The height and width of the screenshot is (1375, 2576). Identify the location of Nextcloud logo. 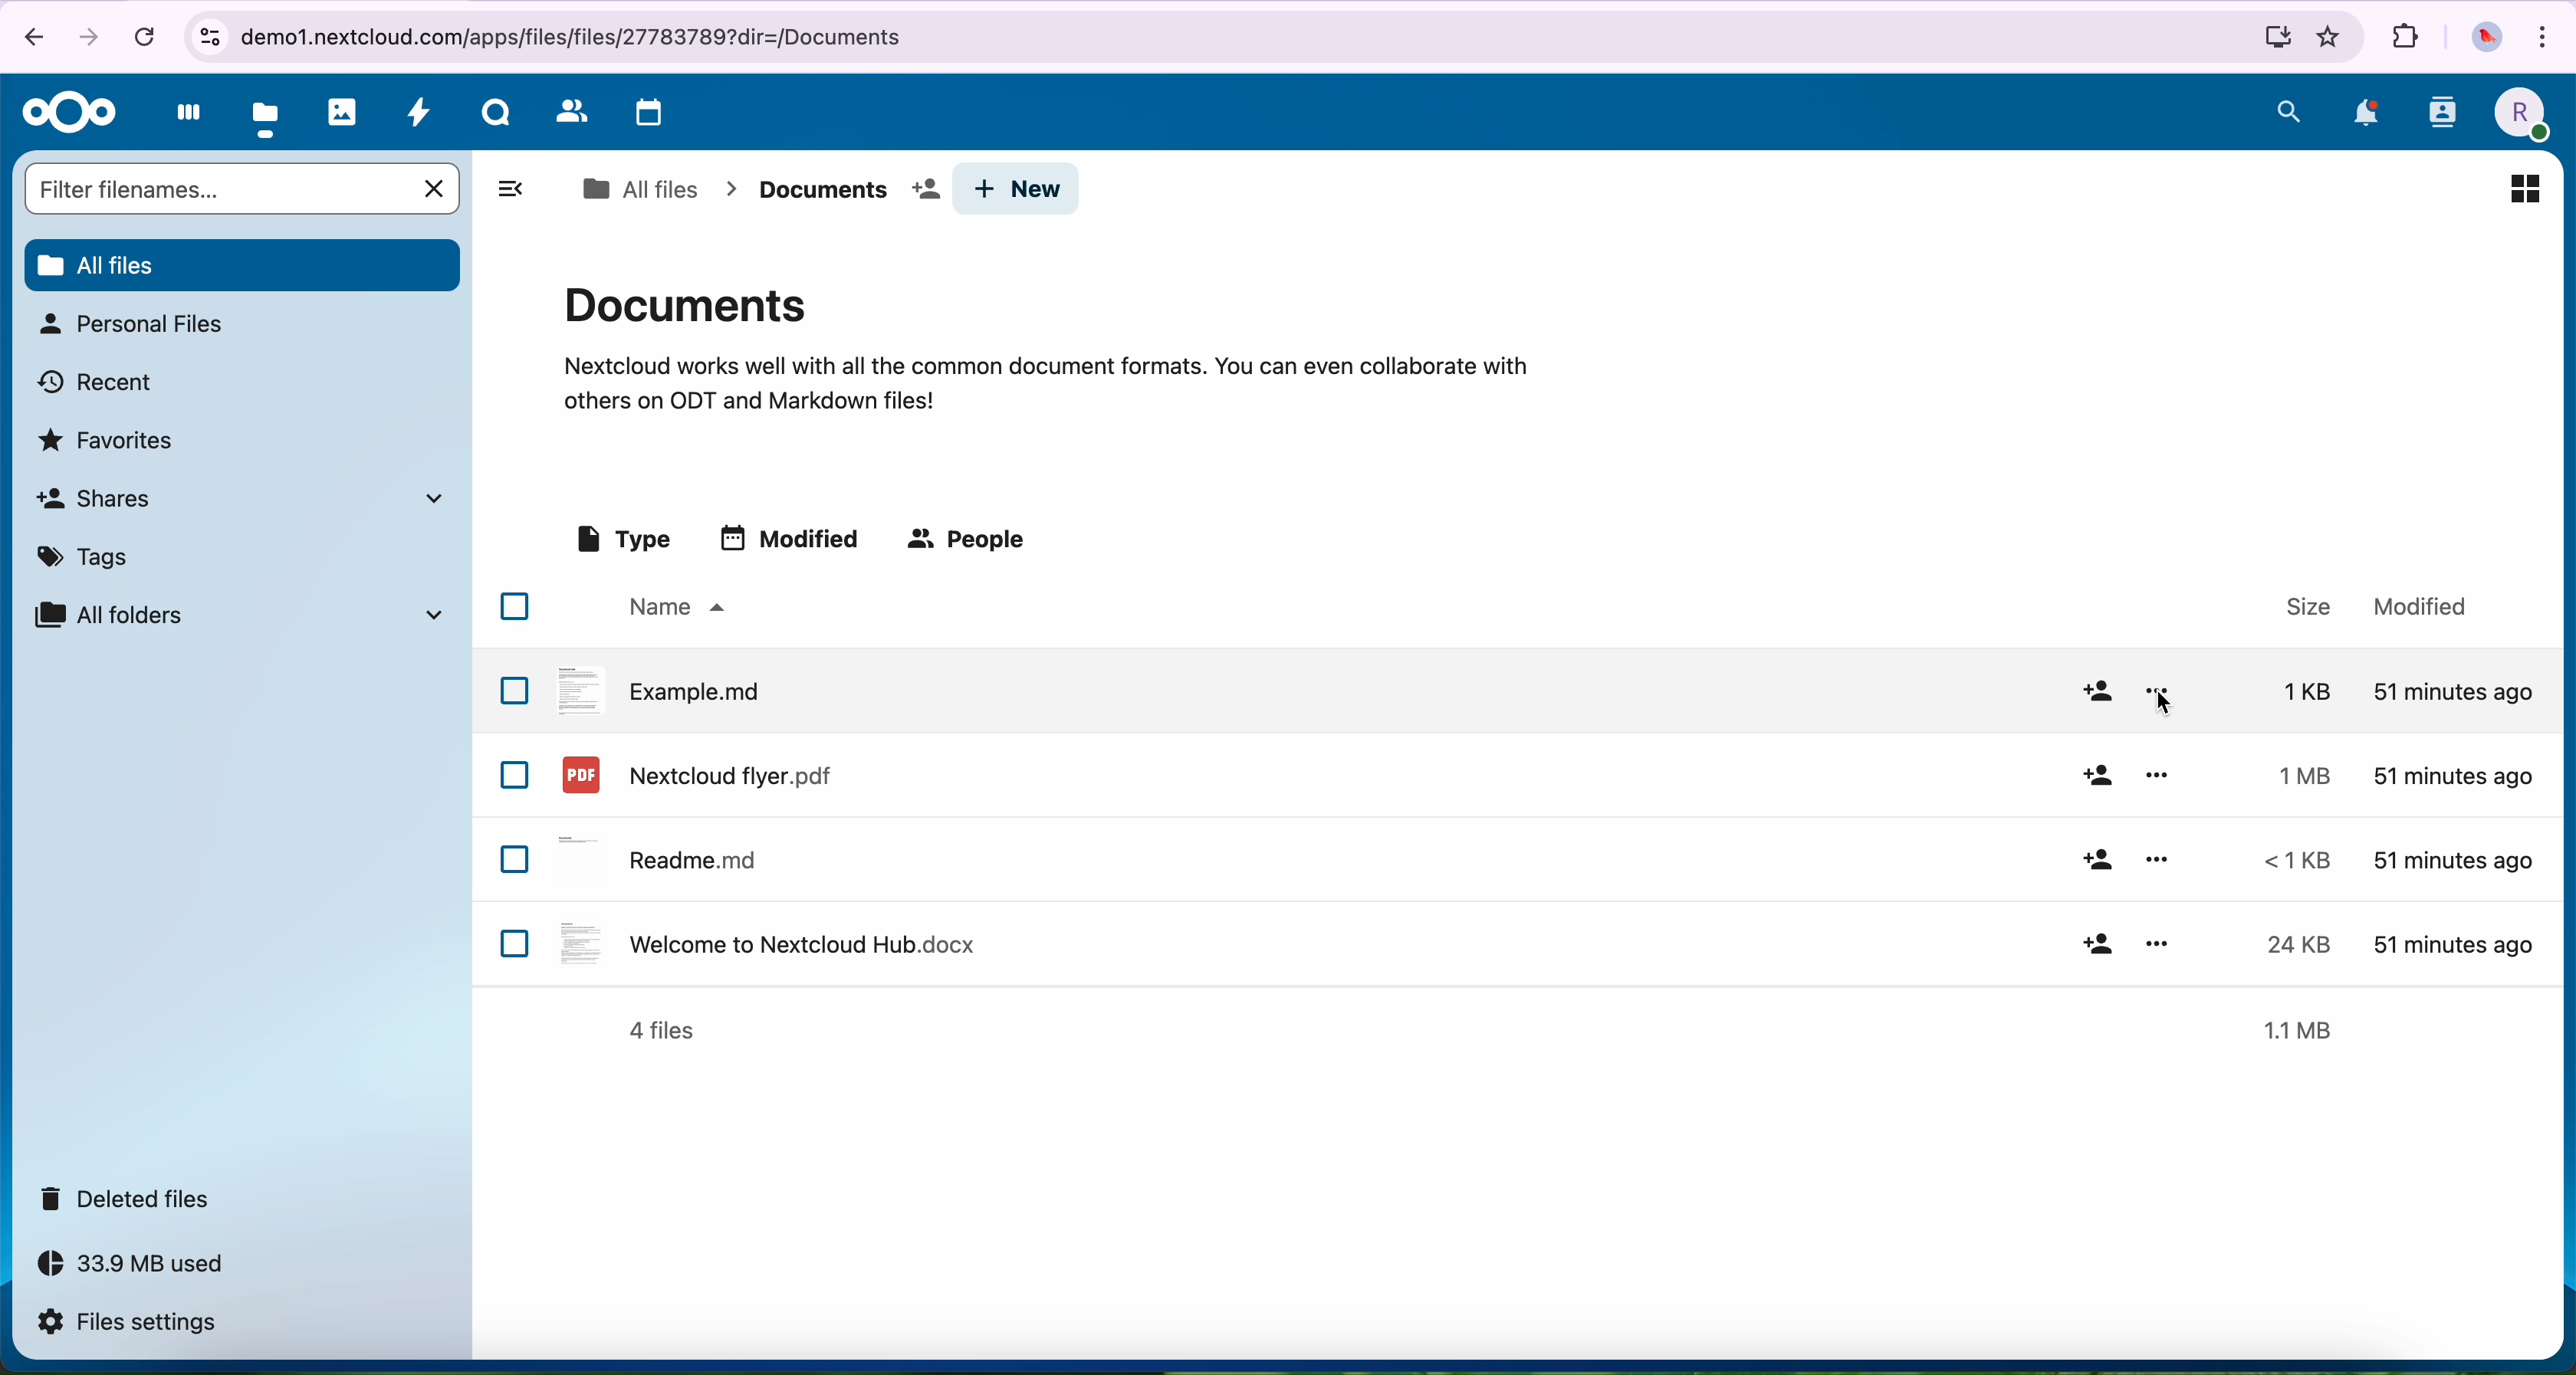
(63, 112).